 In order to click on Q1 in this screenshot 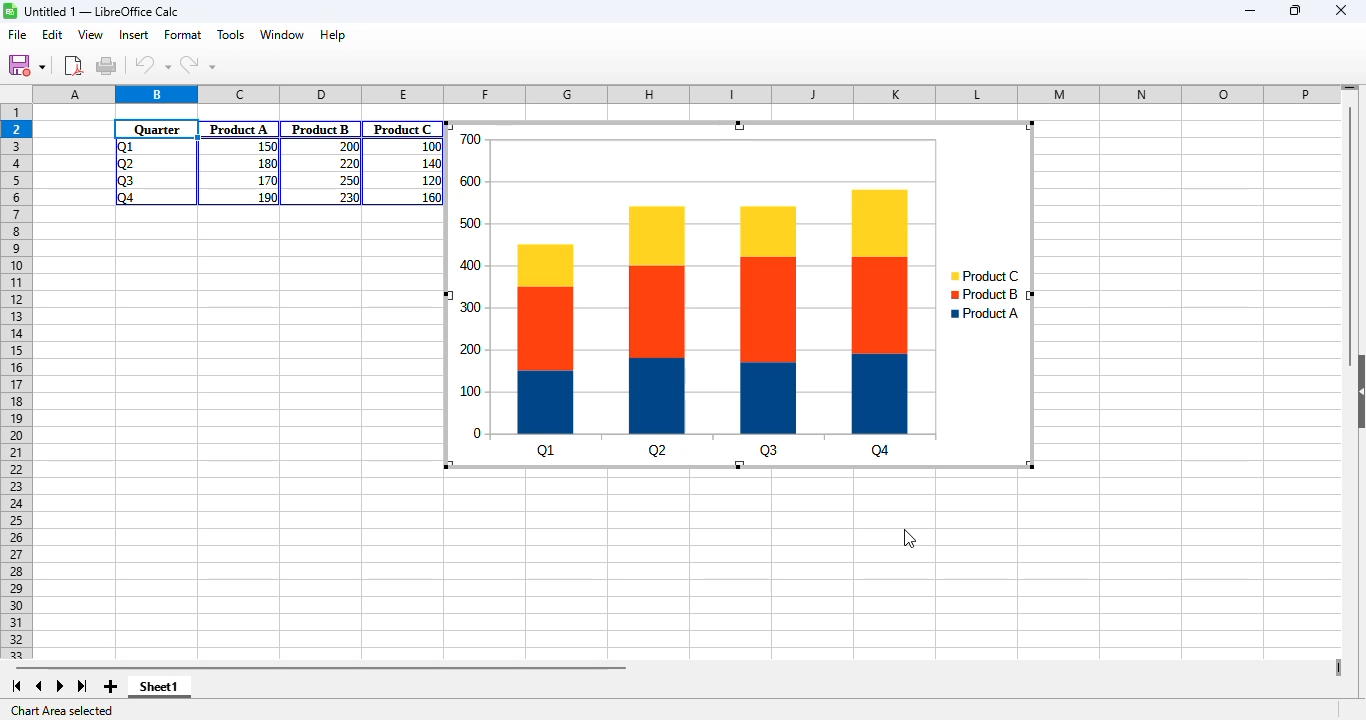, I will do `click(123, 146)`.